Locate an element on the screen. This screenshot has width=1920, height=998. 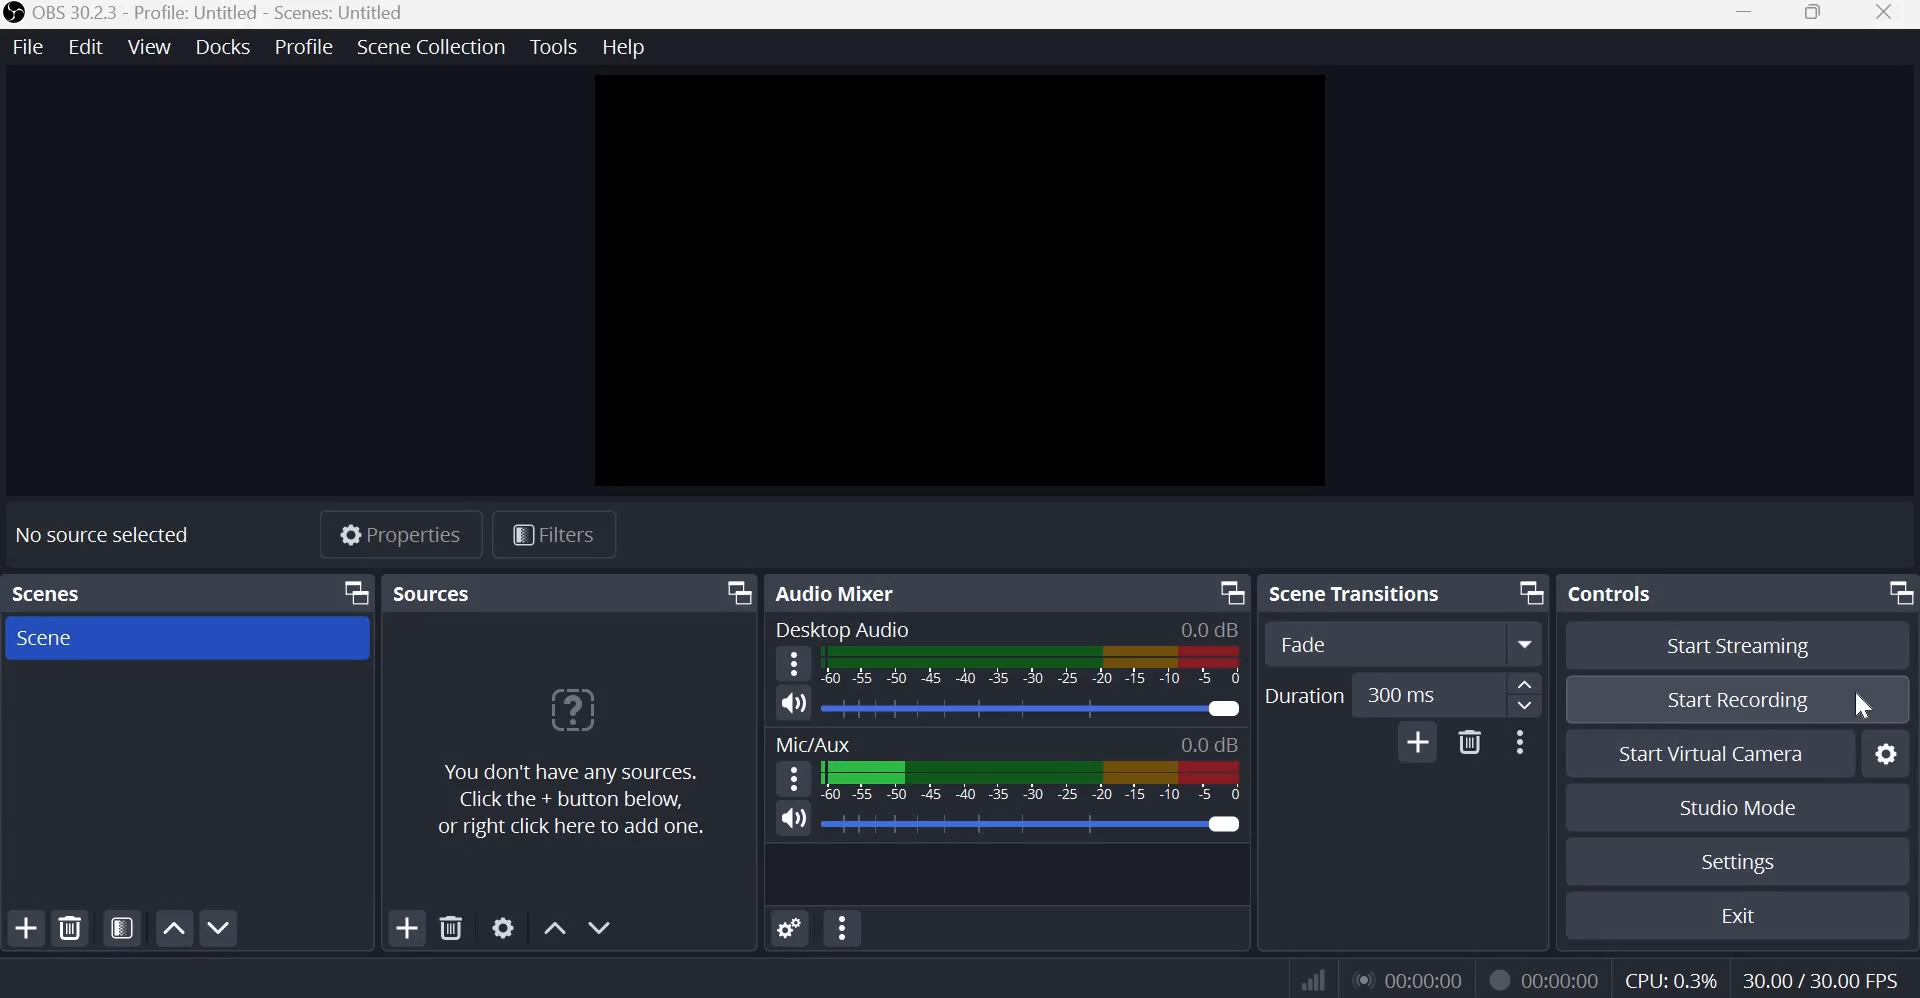
0.0db is located at coordinates (1210, 629).